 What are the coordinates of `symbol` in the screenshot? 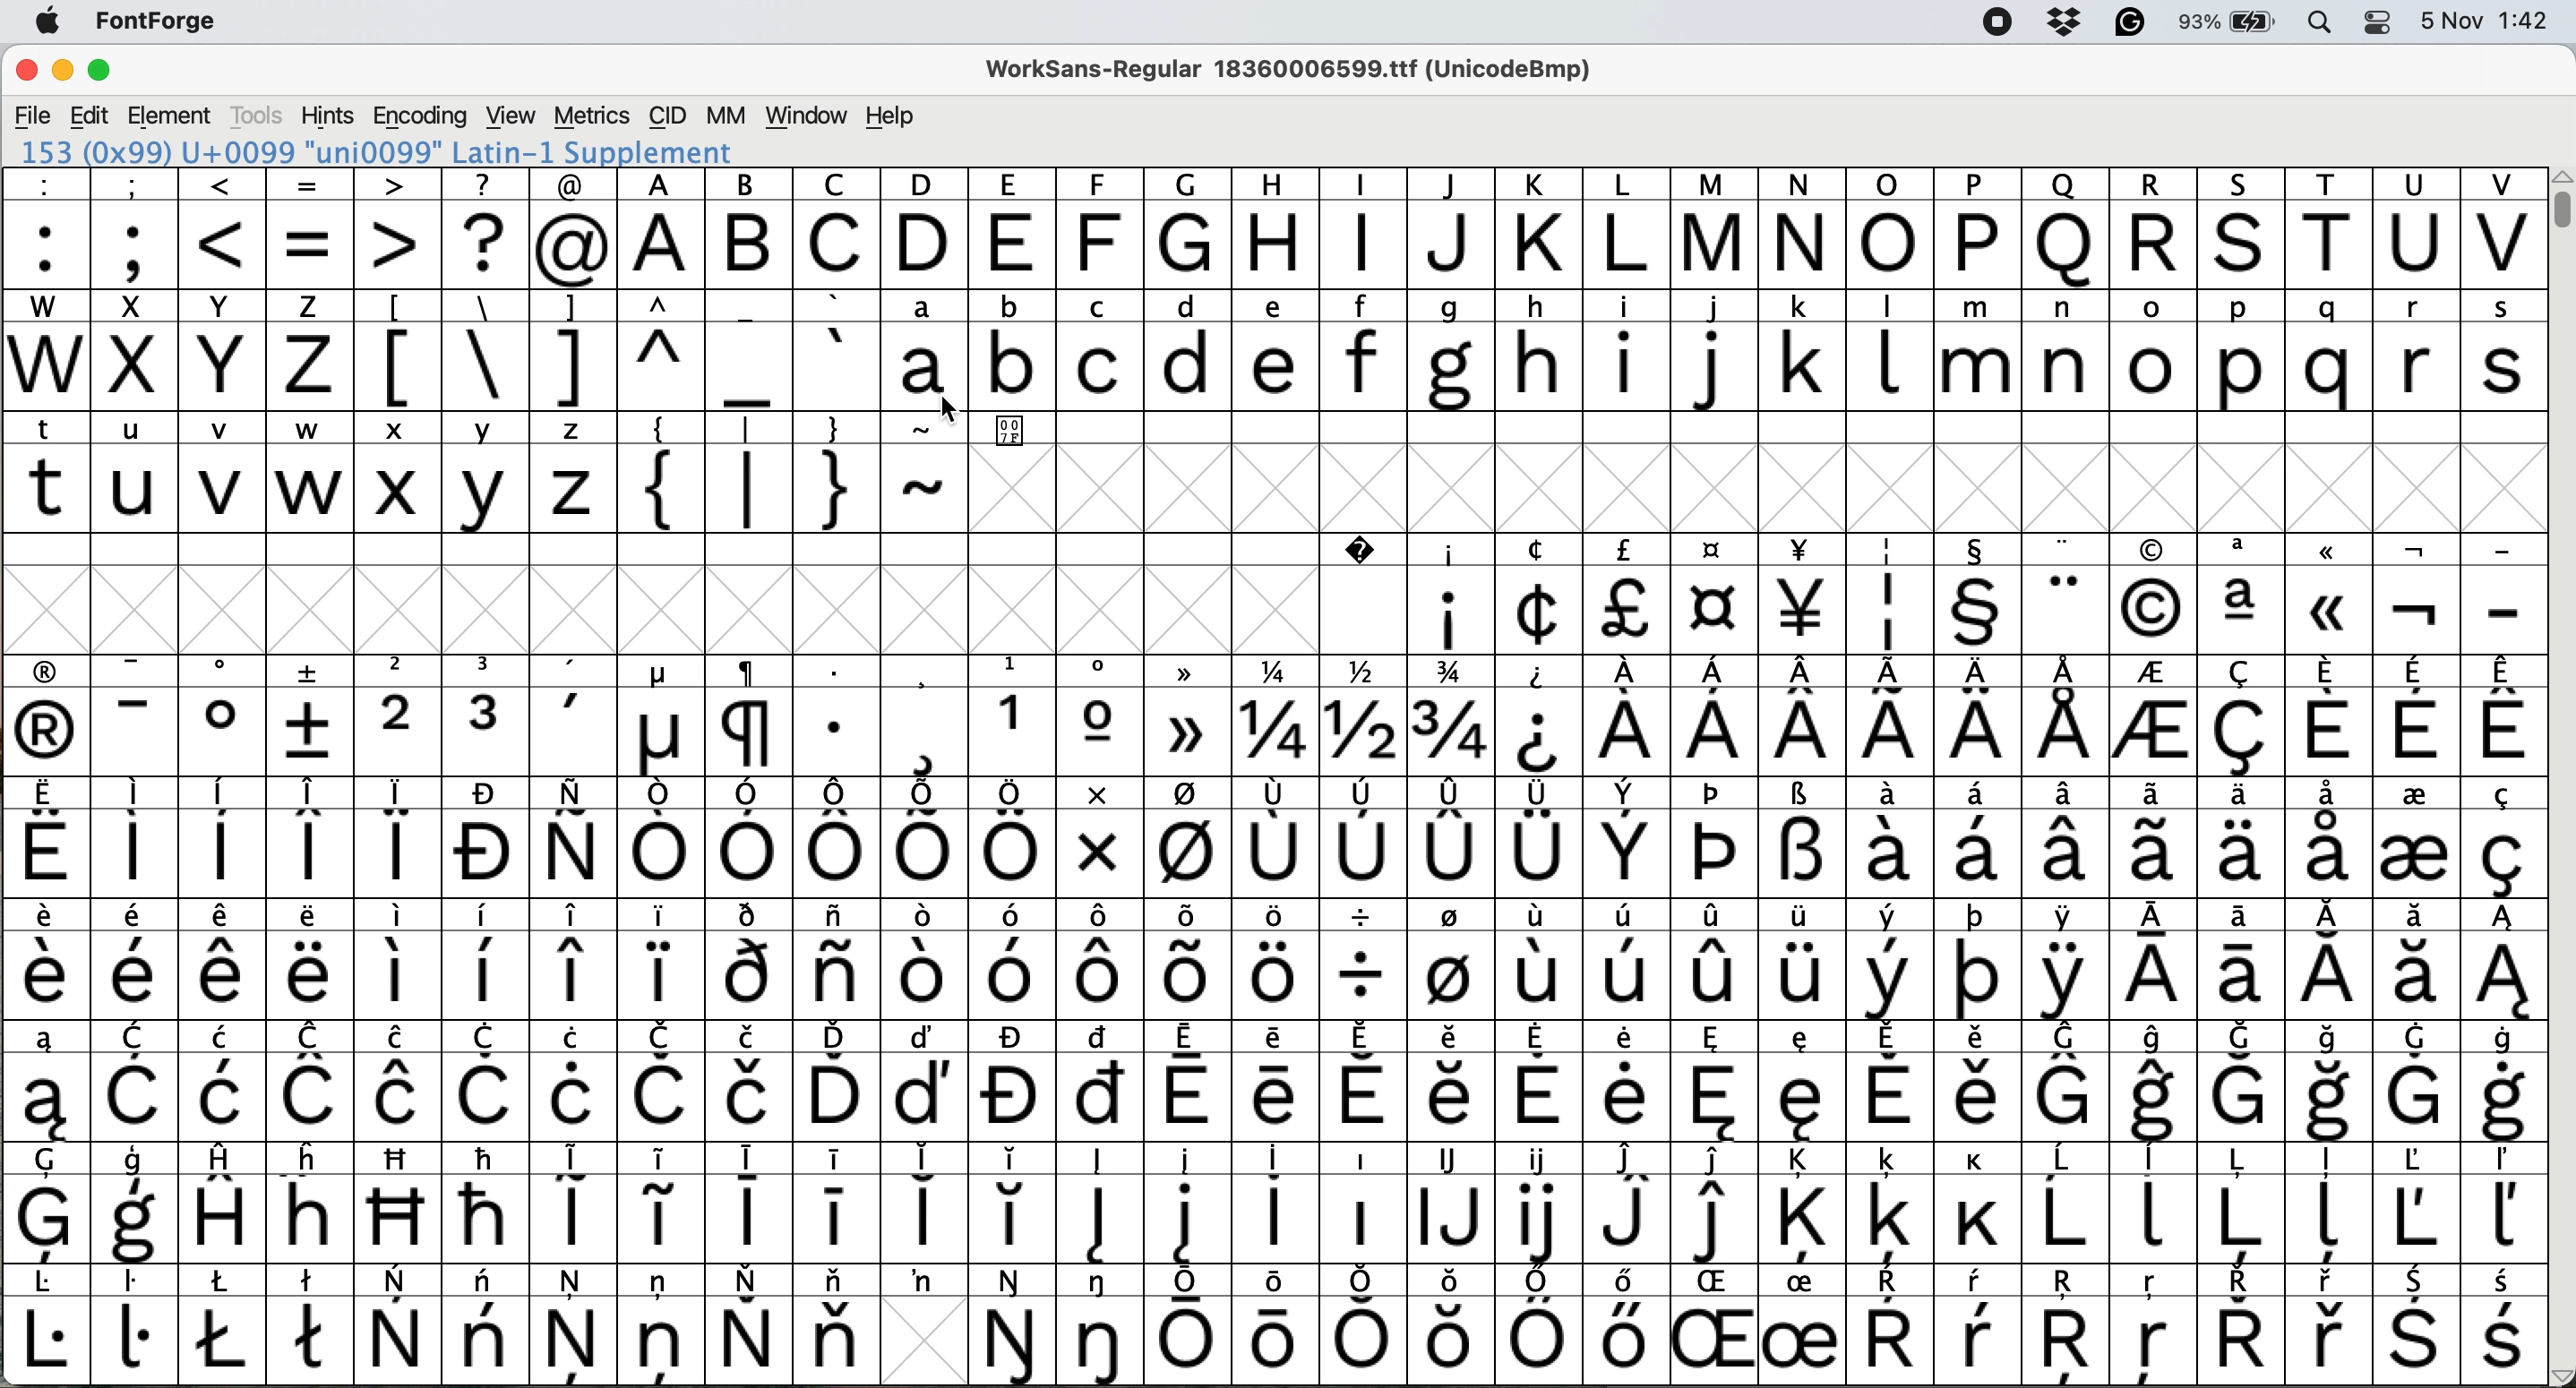 It's located at (1889, 962).